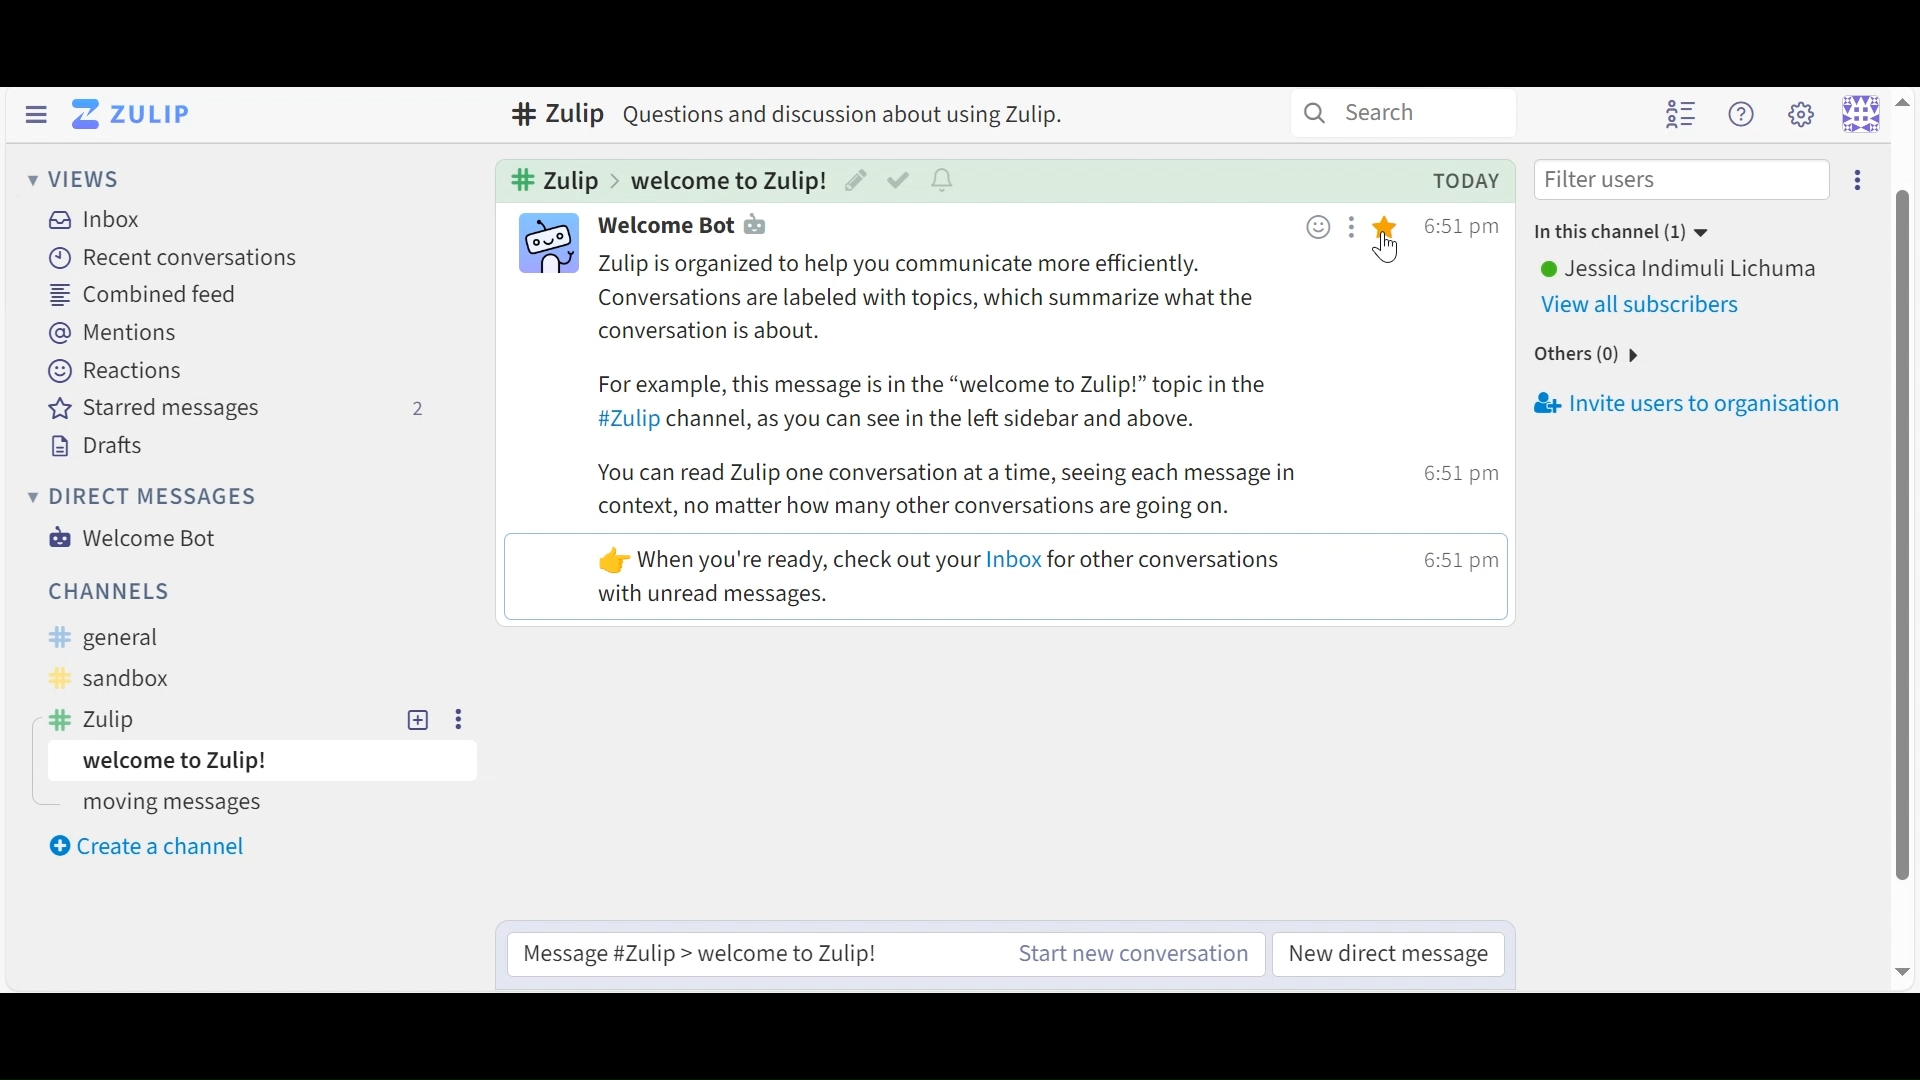 This screenshot has width=1920, height=1080. Describe the element at coordinates (463, 719) in the screenshot. I see `more options` at that location.